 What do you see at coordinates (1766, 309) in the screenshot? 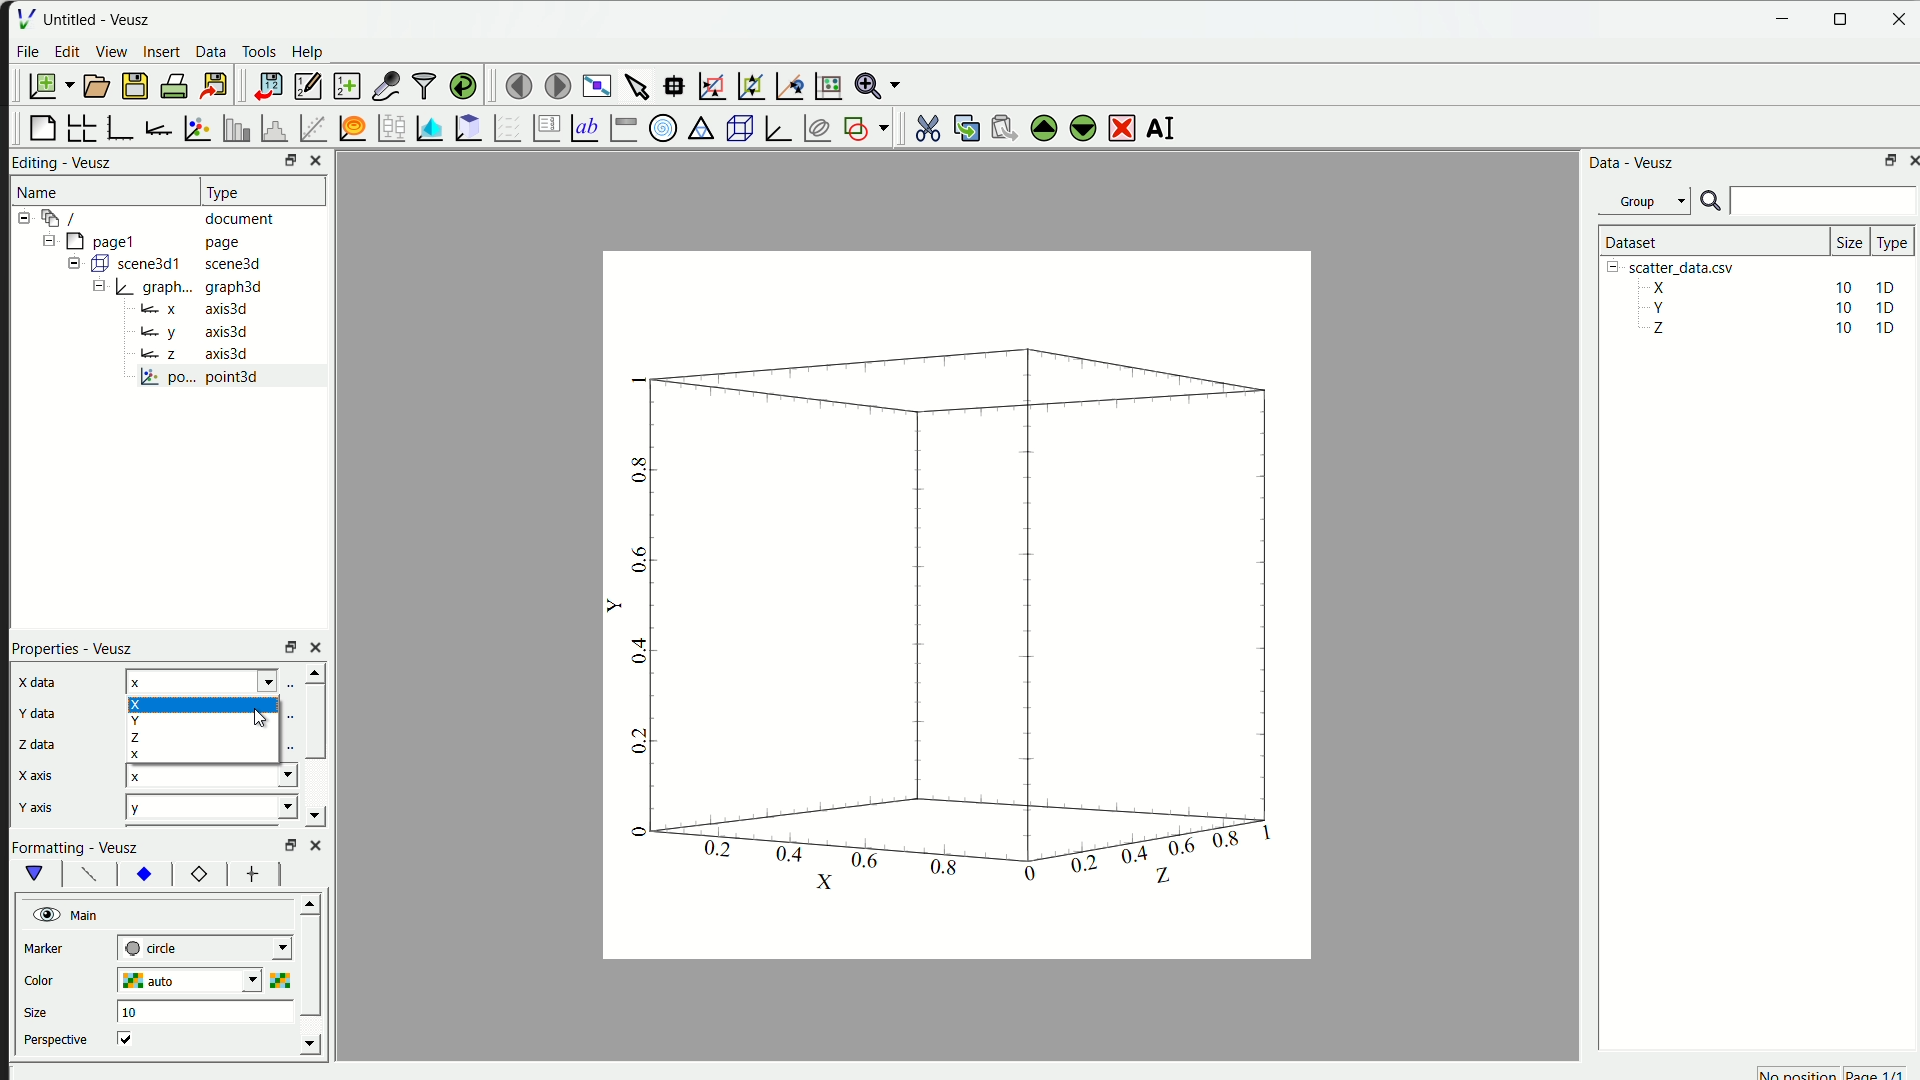
I see `Y 10 10` at bounding box center [1766, 309].